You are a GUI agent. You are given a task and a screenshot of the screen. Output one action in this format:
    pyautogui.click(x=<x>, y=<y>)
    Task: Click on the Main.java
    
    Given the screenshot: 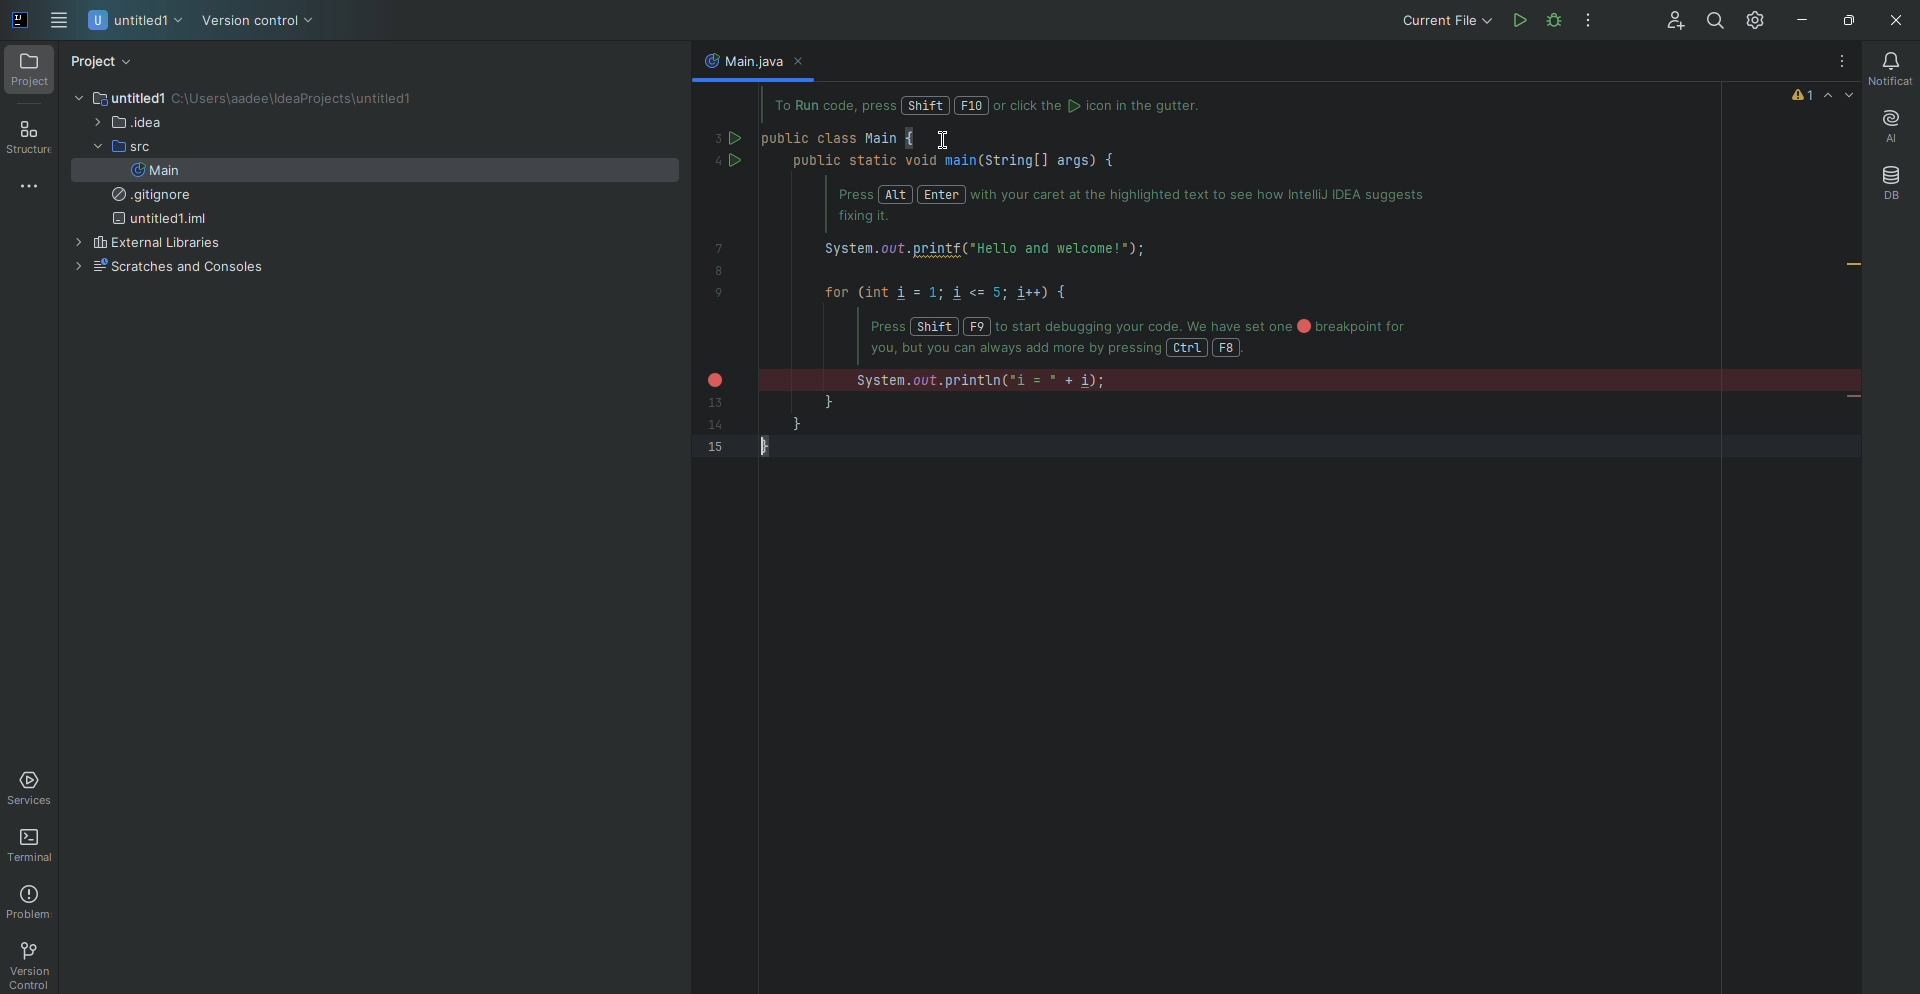 What is the action you would take?
    pyautogui.click(x=741, y=60)
    